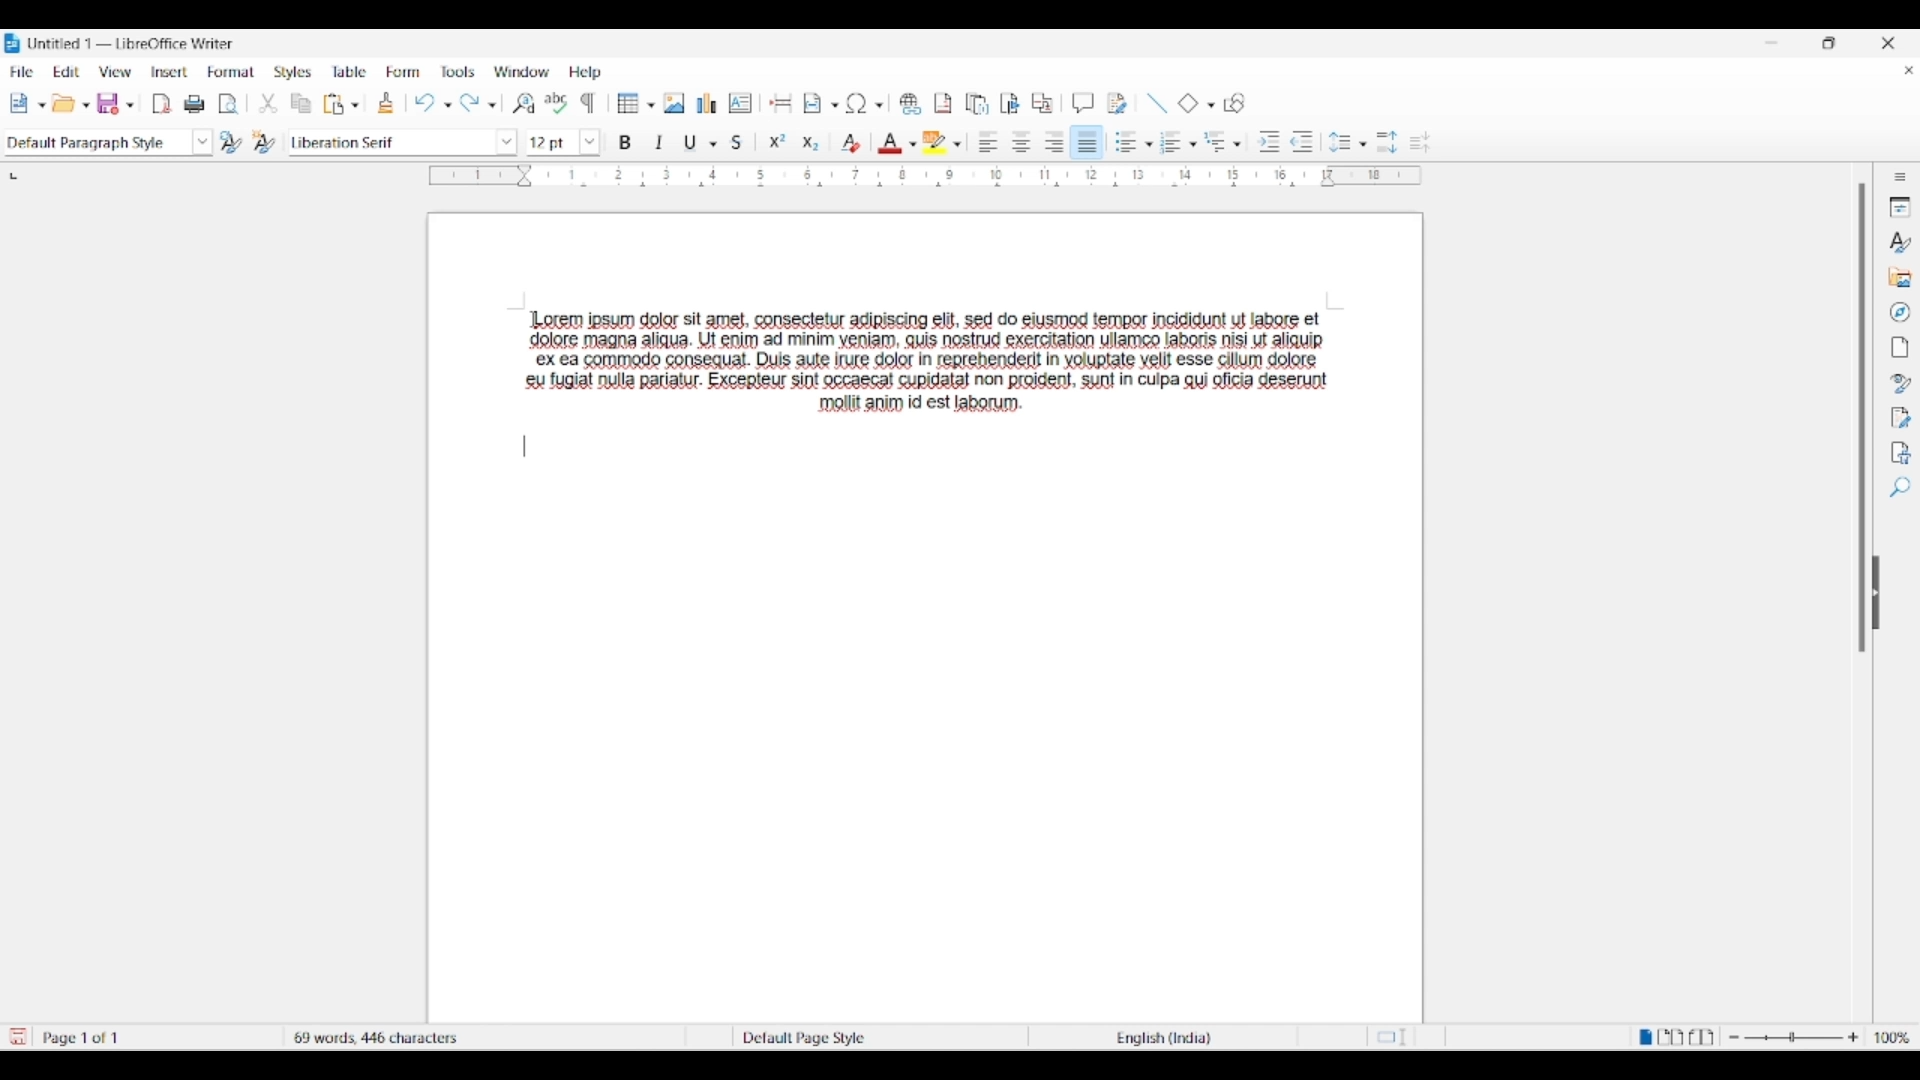 The height and width of the screenshot is (1080, 1920). I want to click on Increase/Decrease font size, so click(589, 143).